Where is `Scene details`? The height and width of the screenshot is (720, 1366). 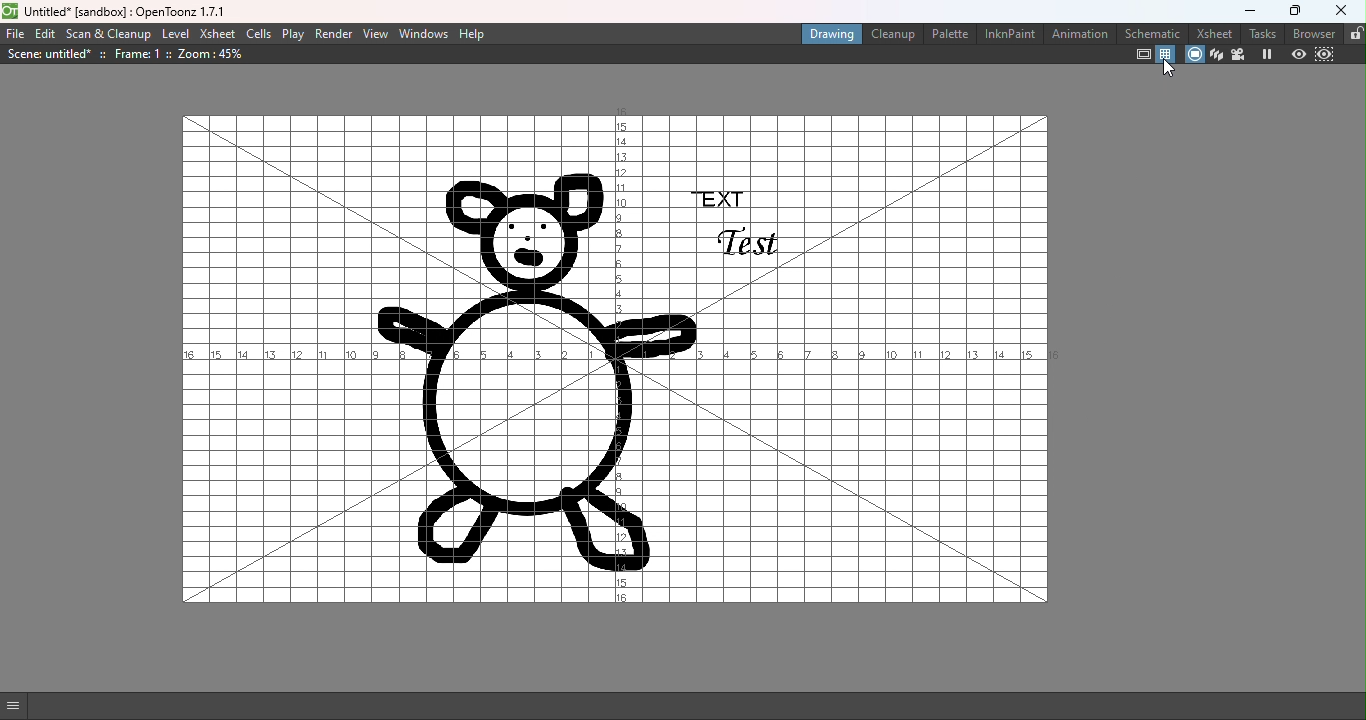
Scene details is located at coordinates (129, 54).